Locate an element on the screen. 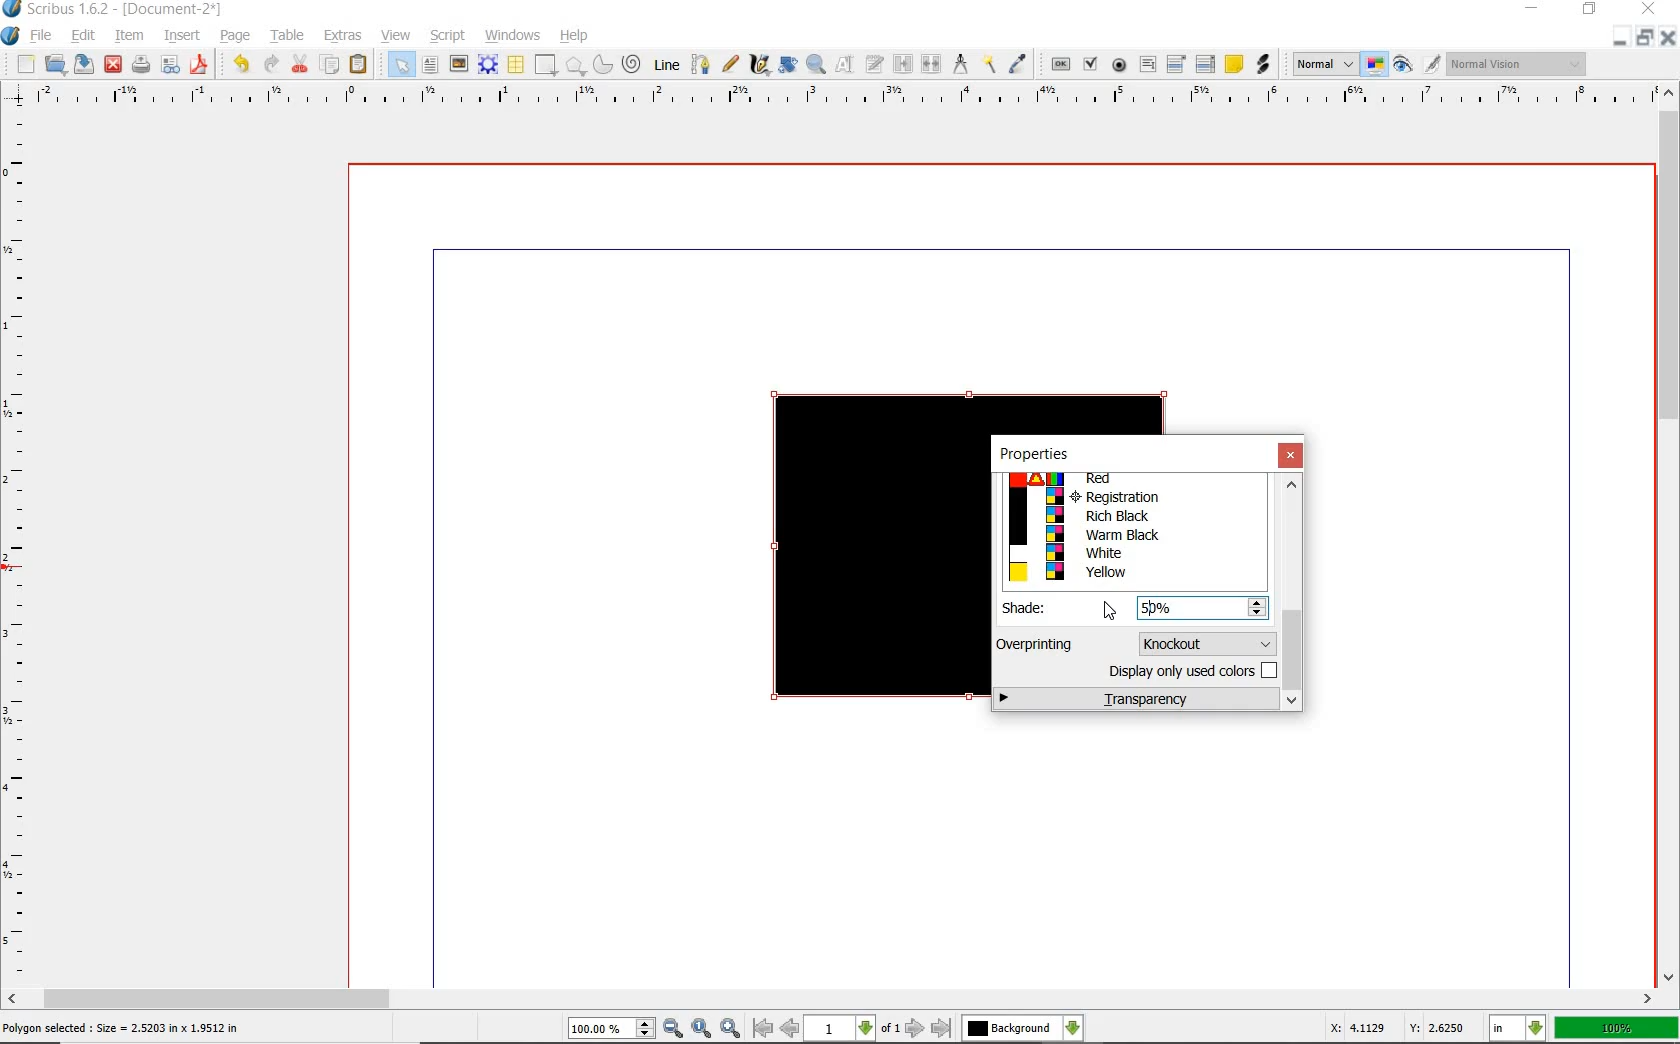  Rich Black is located at coordinates (1132, 517).